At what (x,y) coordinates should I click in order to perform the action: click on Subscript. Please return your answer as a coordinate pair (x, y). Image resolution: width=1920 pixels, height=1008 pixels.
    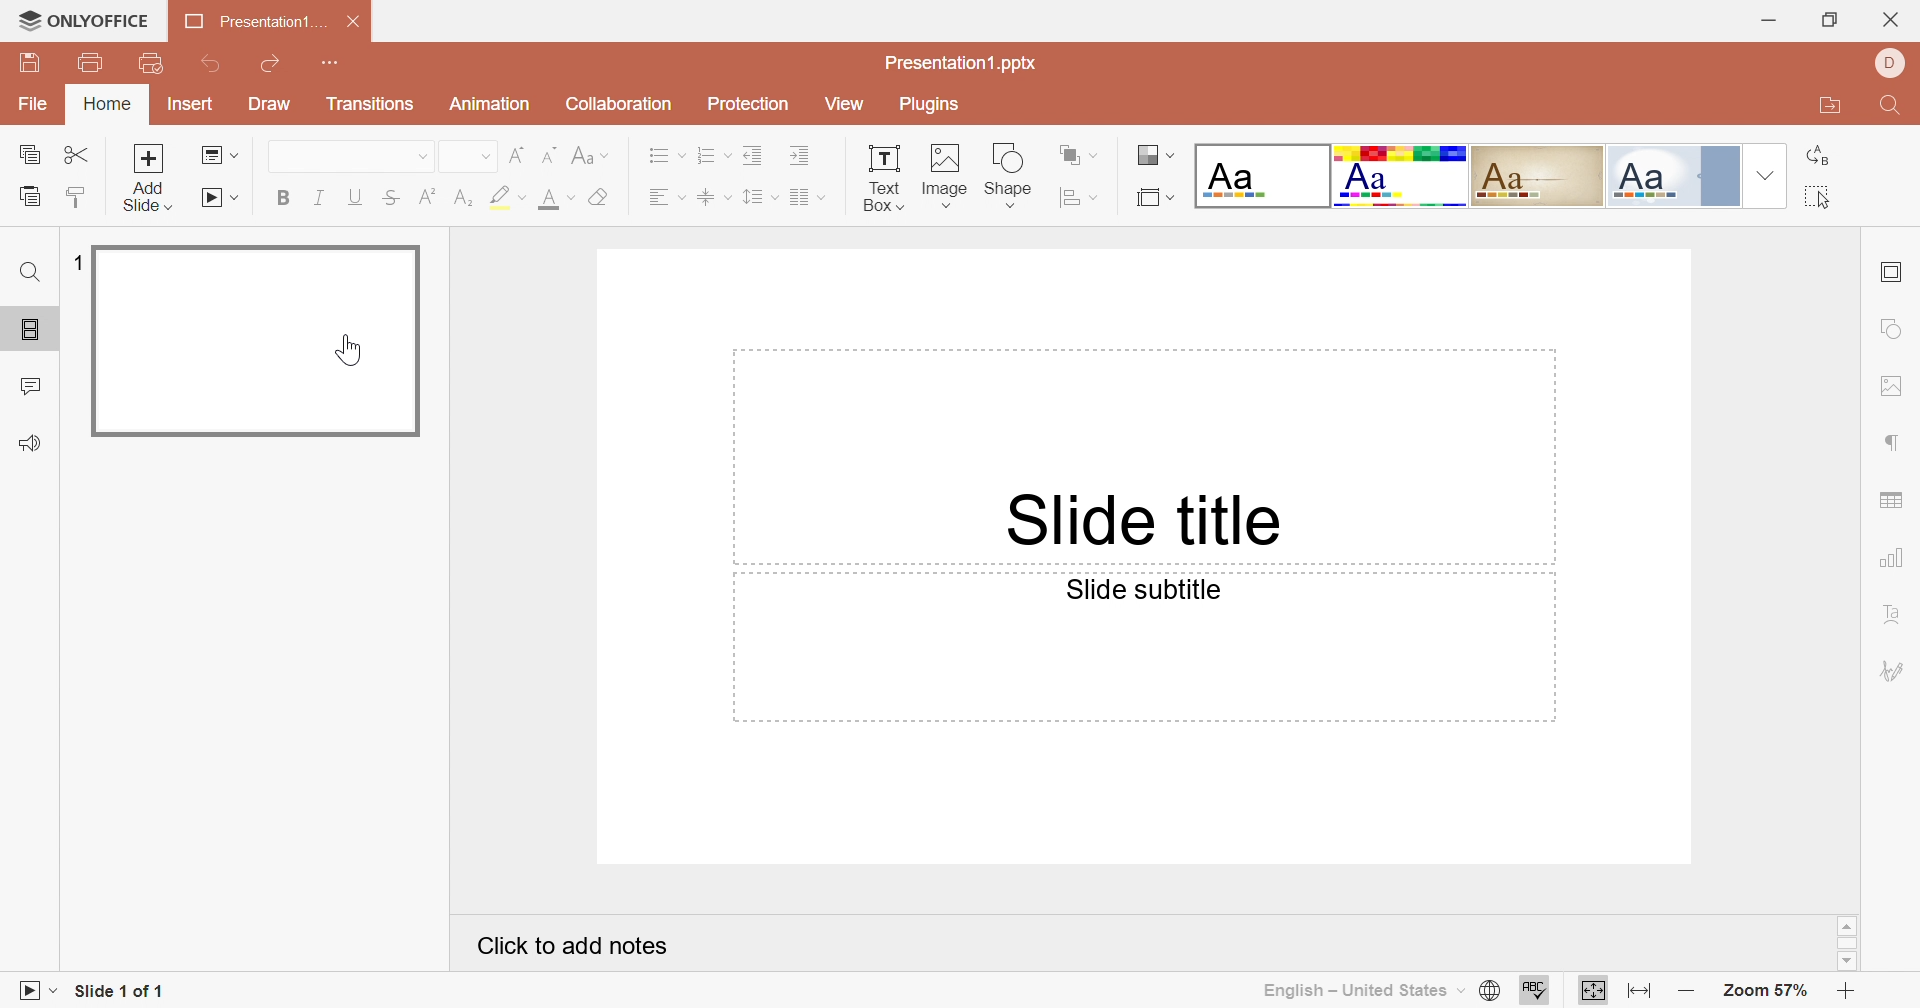
    Looking at the image, I should click on (462, 197).